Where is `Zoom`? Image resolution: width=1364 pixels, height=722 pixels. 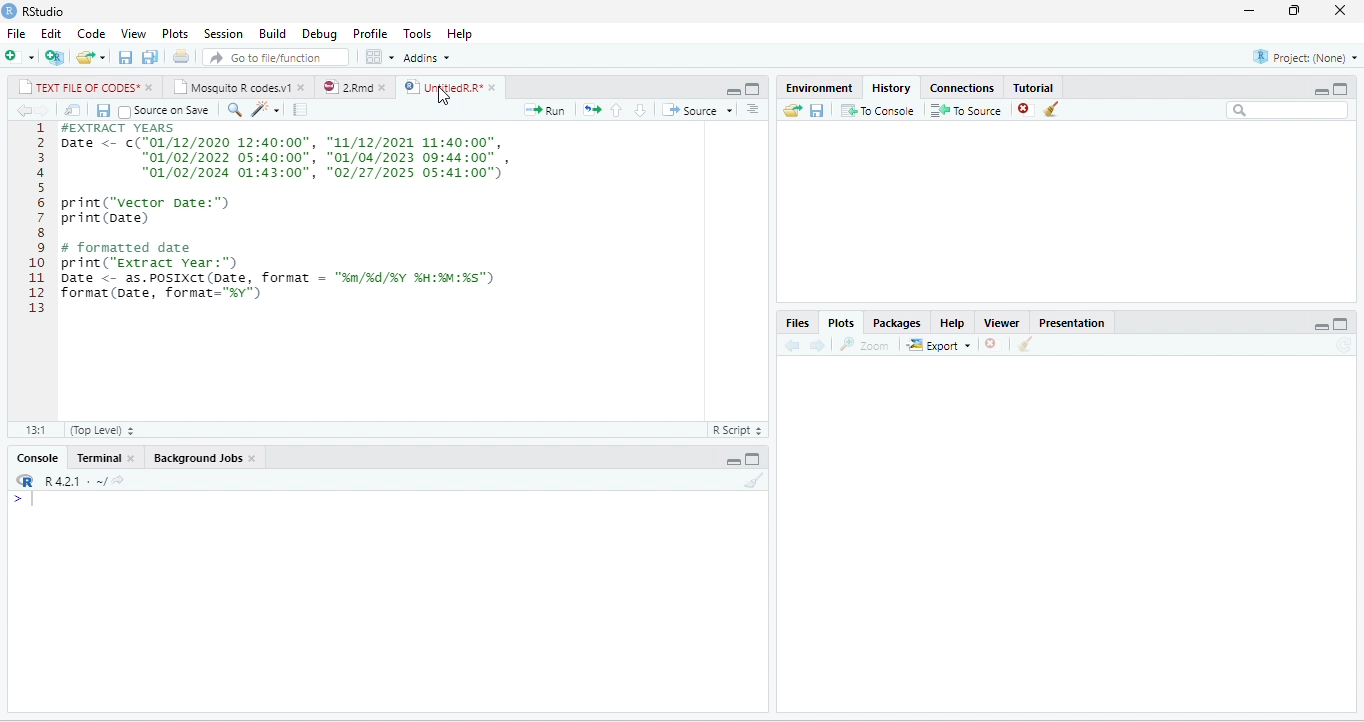 Zoom is located at coordinates (864, 344).